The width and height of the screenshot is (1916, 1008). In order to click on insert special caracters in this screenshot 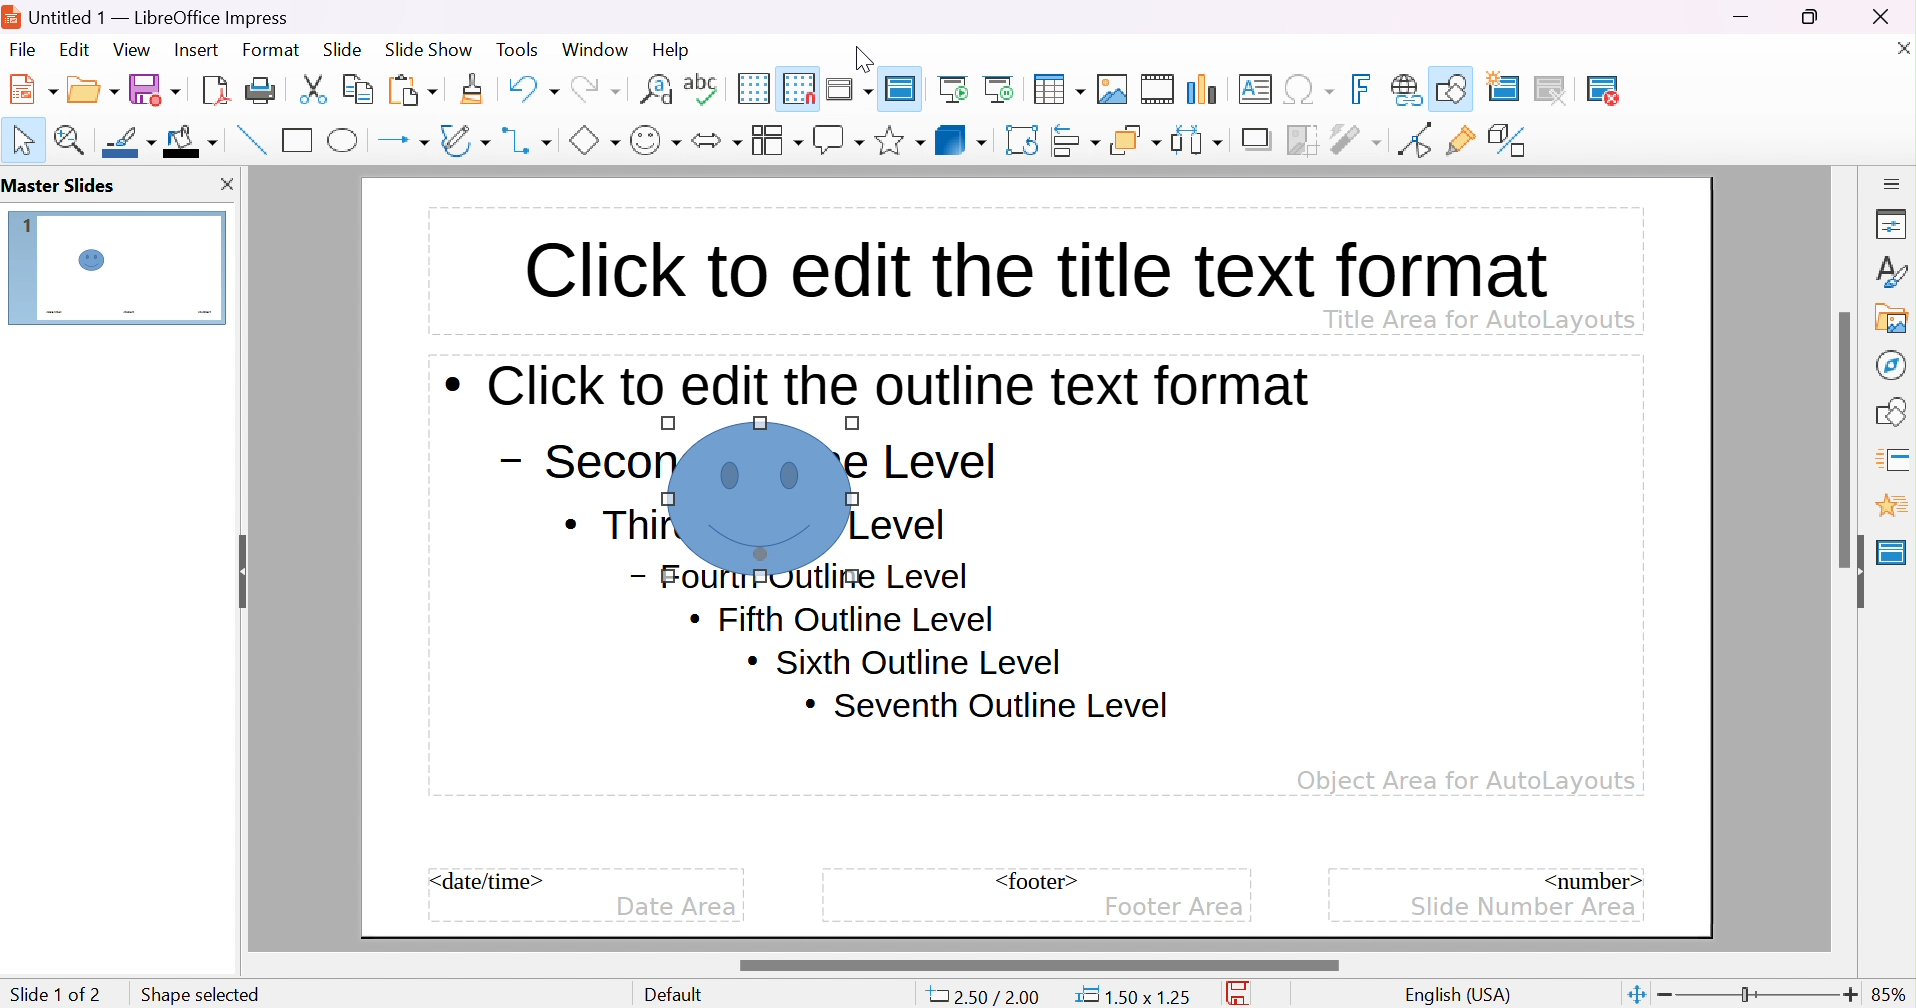, I will do `click(1309, 90)`.